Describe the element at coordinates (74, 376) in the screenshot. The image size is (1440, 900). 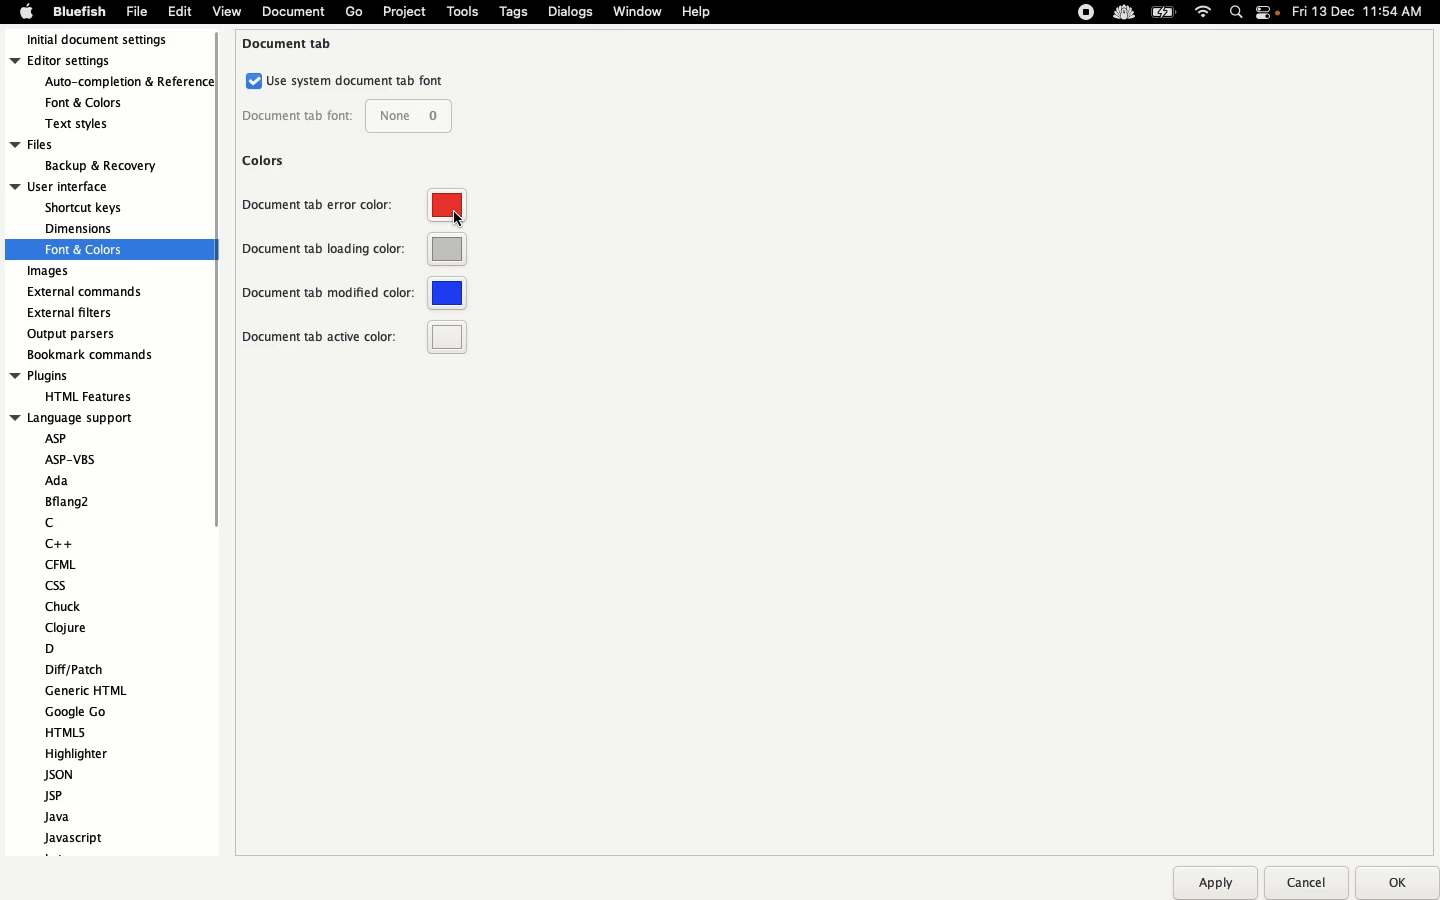
I see `Plugins` at that location.